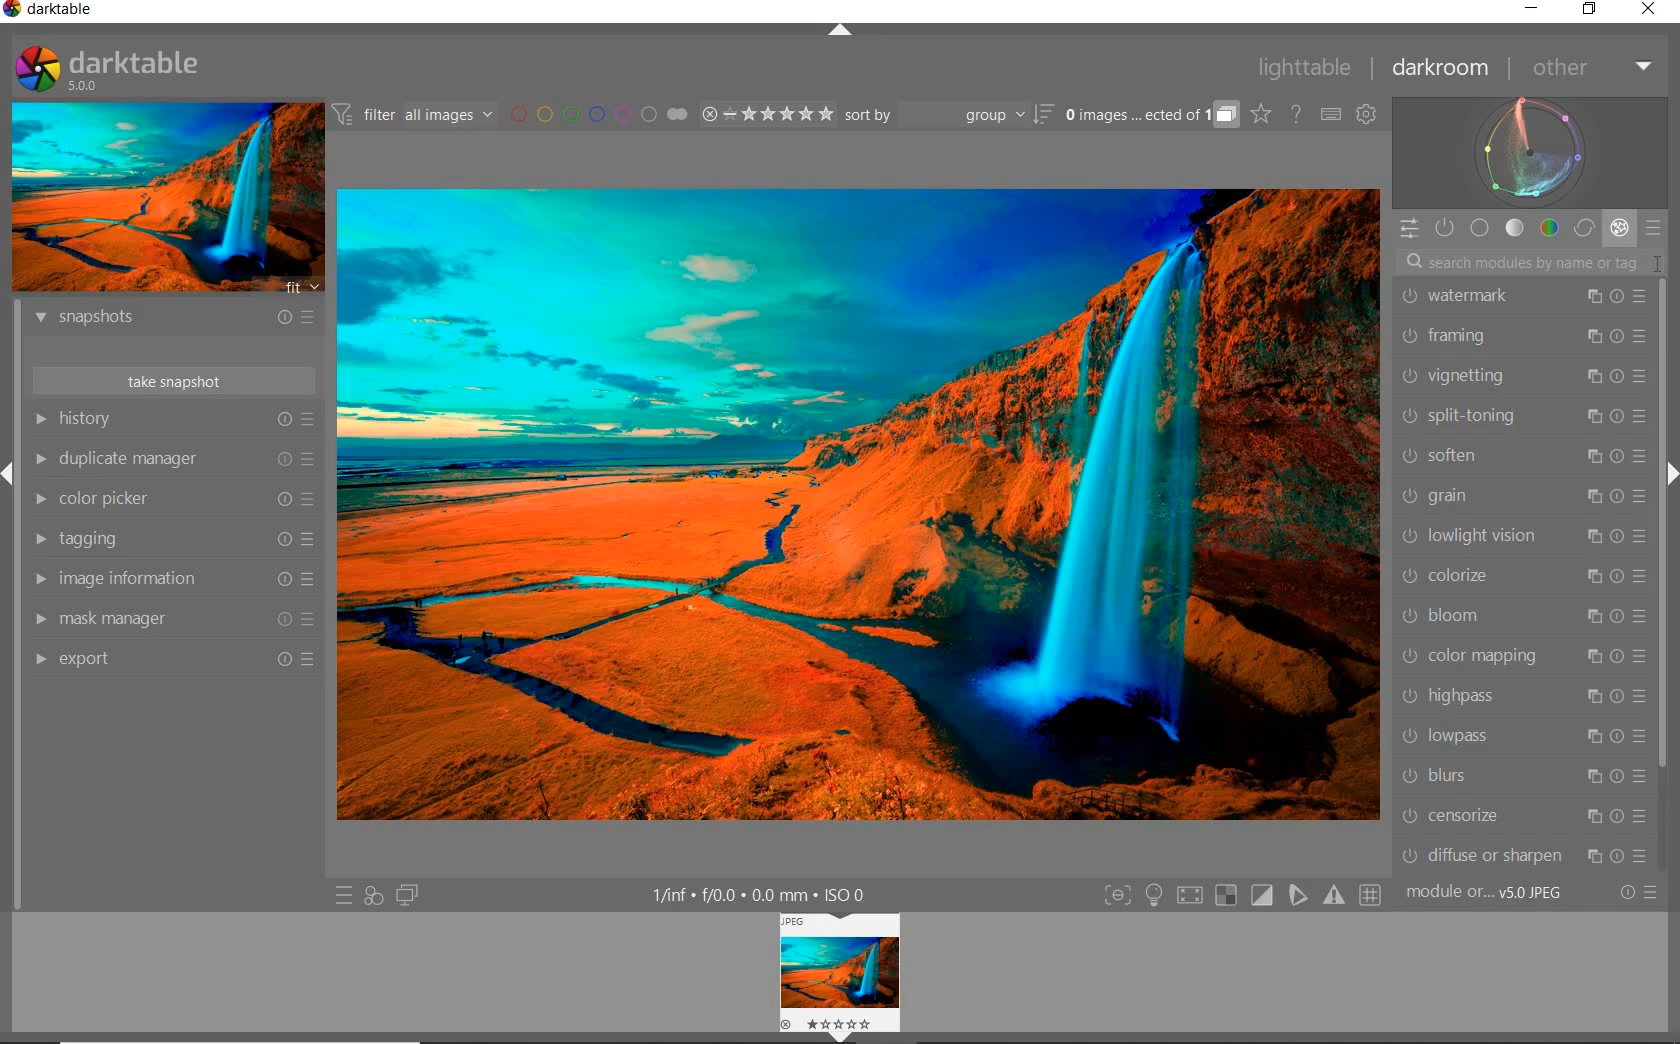 This screenshot has height=1044, width=1680. Describe the element at coordinates (1638, 894) in the screenshot. I see `RESET OR PRESETS & PREFERENCES` at that location.